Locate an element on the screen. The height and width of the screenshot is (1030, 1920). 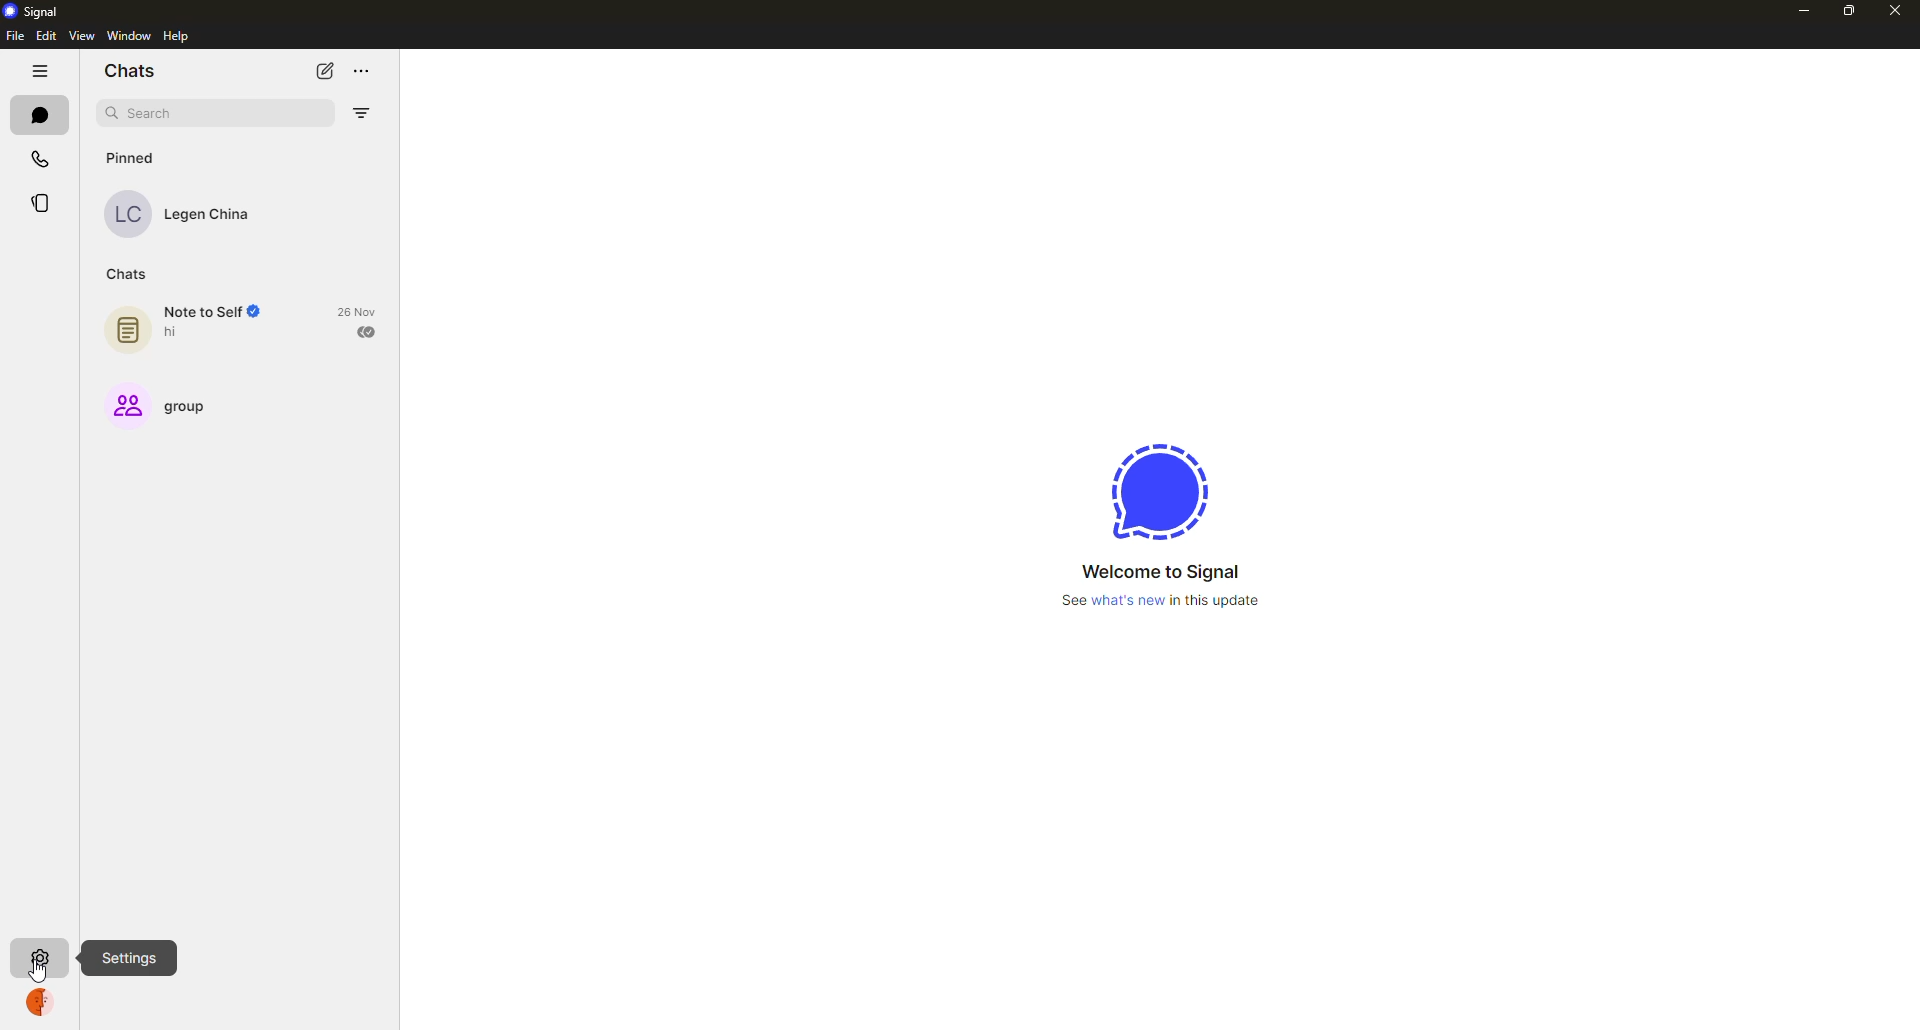
what's new is located at coordinates (1161, 603).